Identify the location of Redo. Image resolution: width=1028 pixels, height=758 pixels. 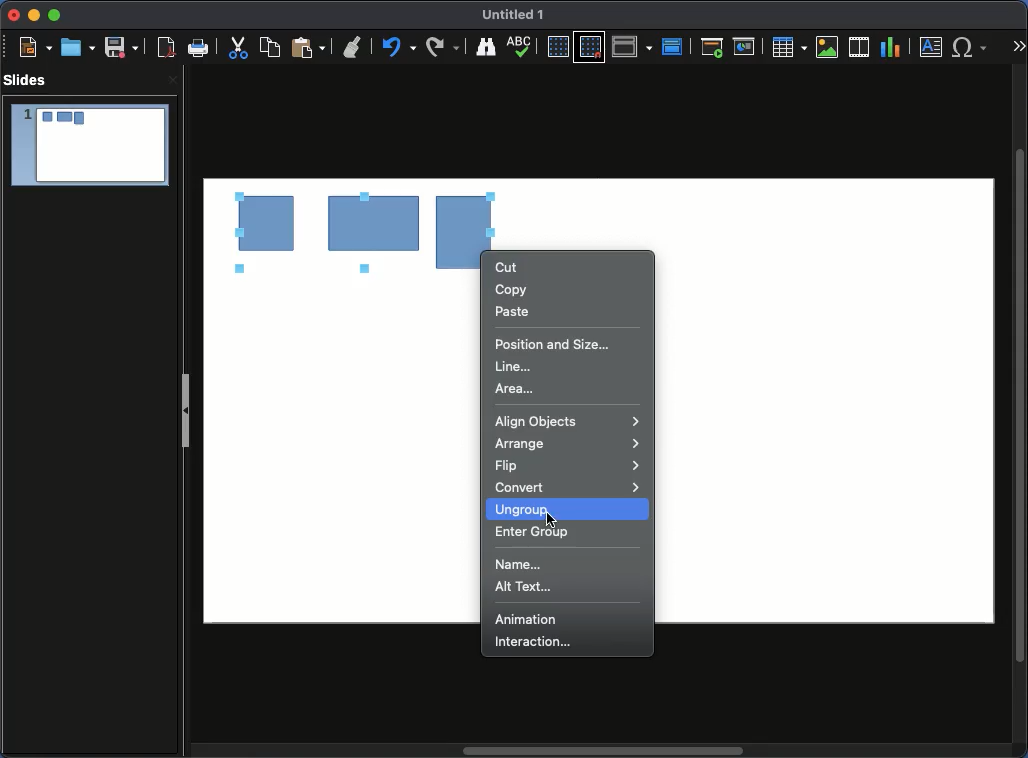
(396, 47).